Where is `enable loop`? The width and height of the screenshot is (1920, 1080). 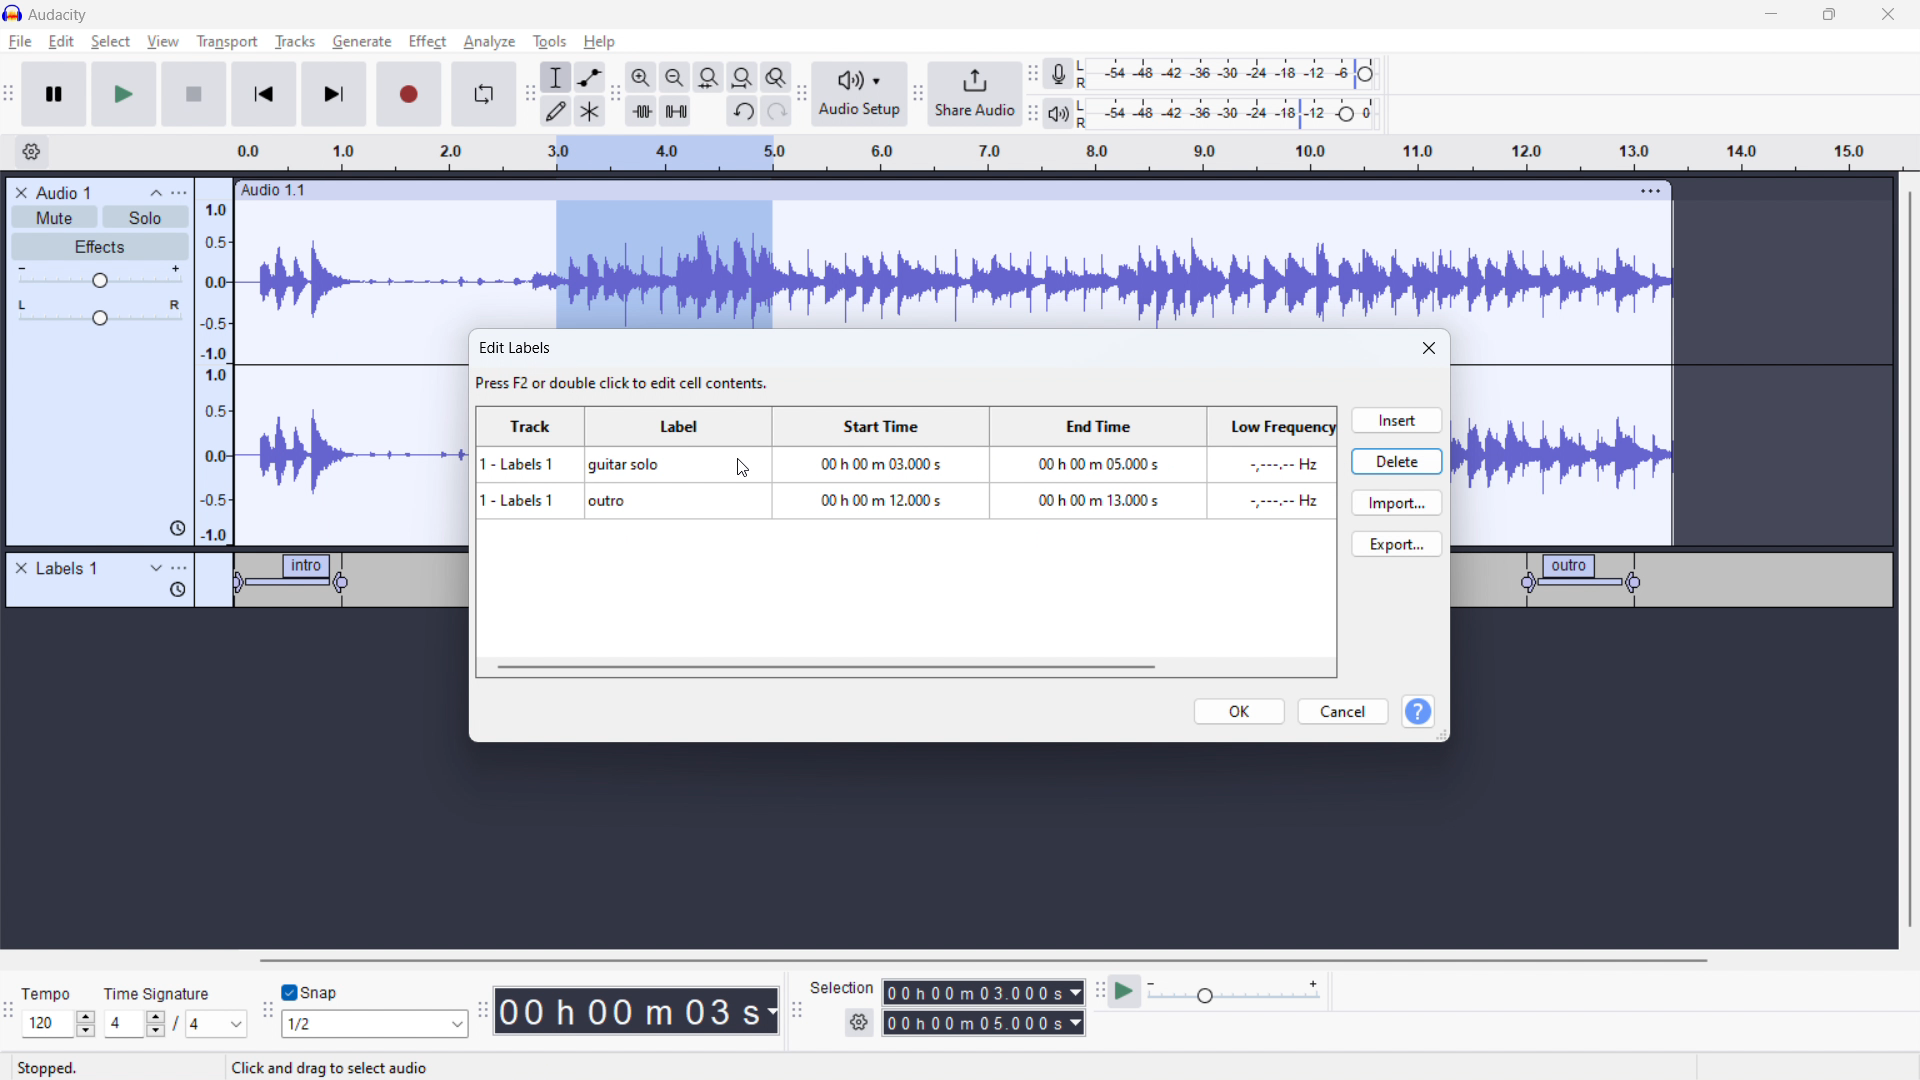
enable loop is located at coordinates (483, 93).